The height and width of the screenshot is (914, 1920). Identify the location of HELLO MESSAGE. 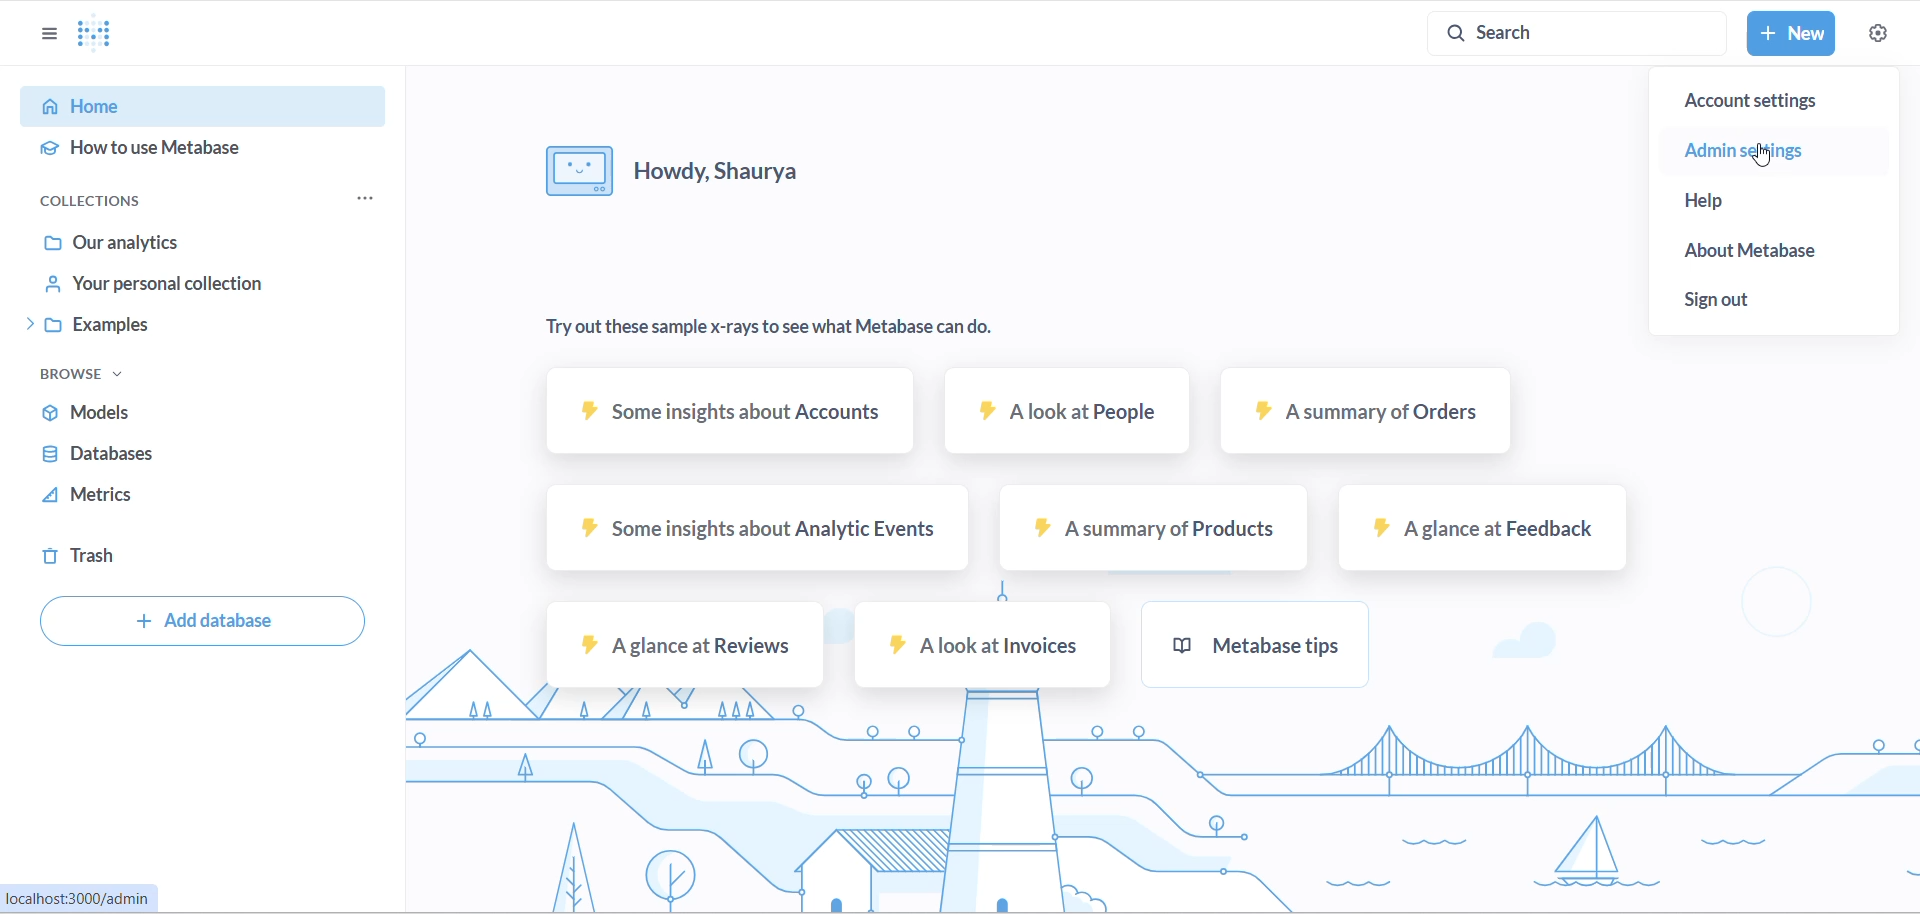
(739, 176).